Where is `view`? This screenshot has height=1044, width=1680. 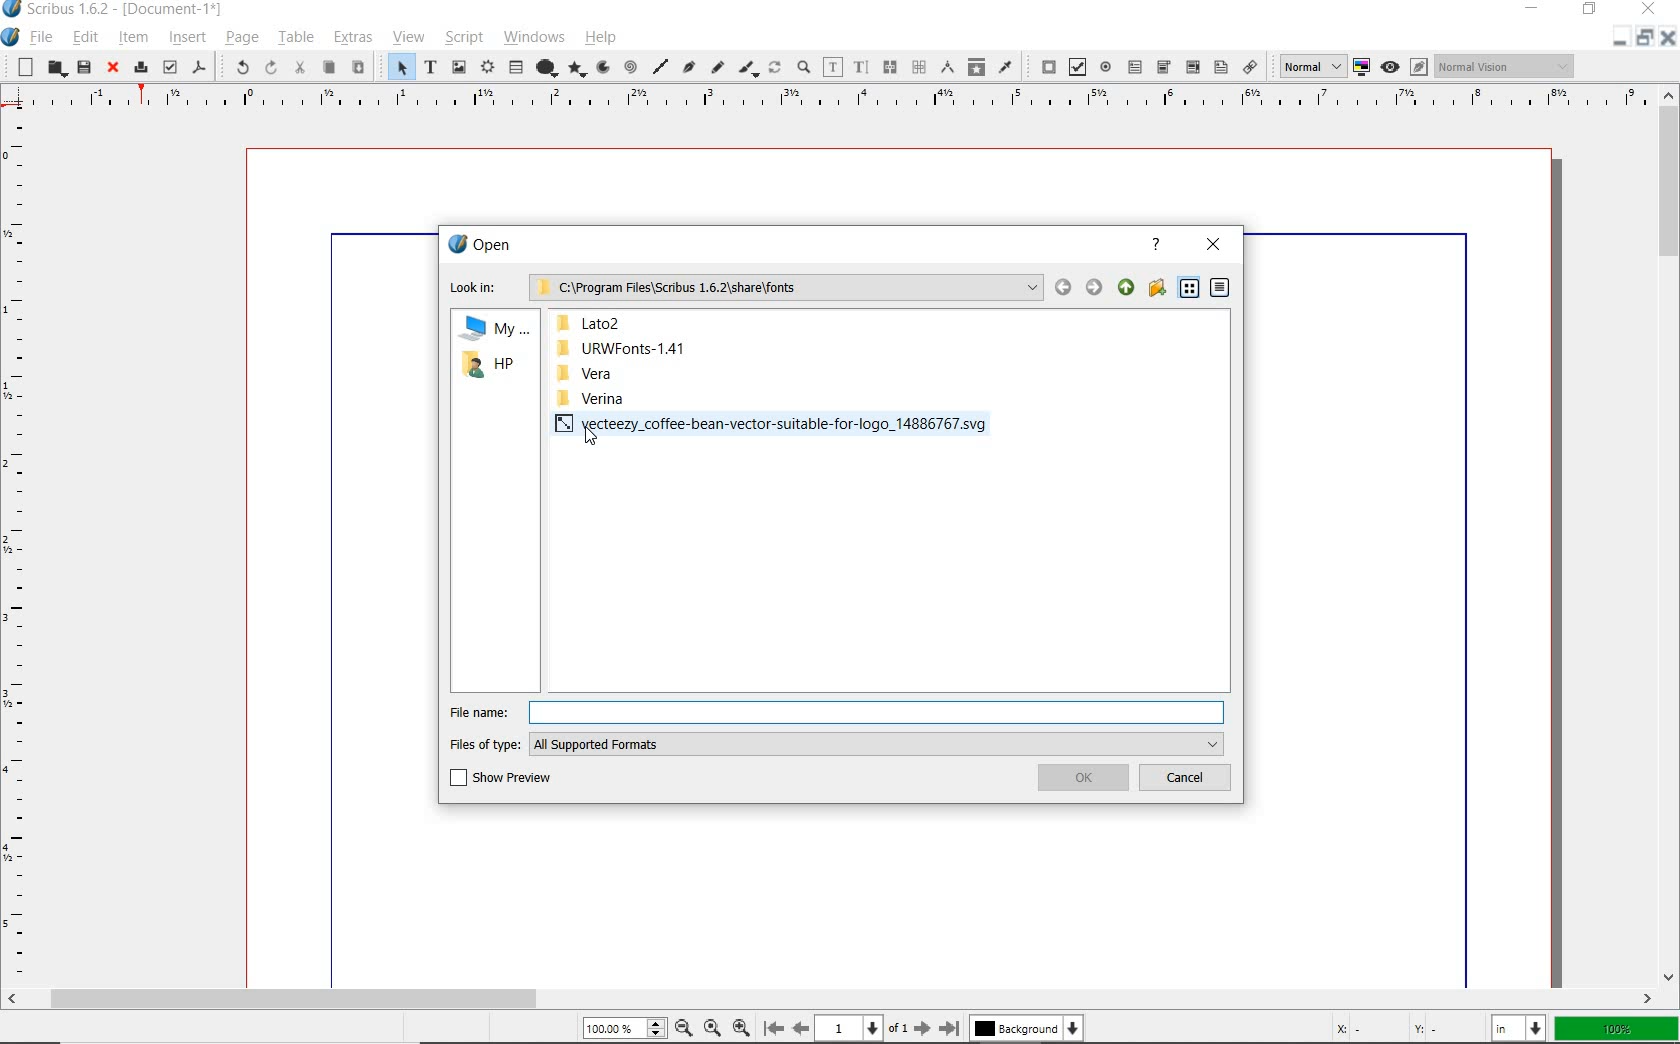 view is located at coordinates (407, 38).